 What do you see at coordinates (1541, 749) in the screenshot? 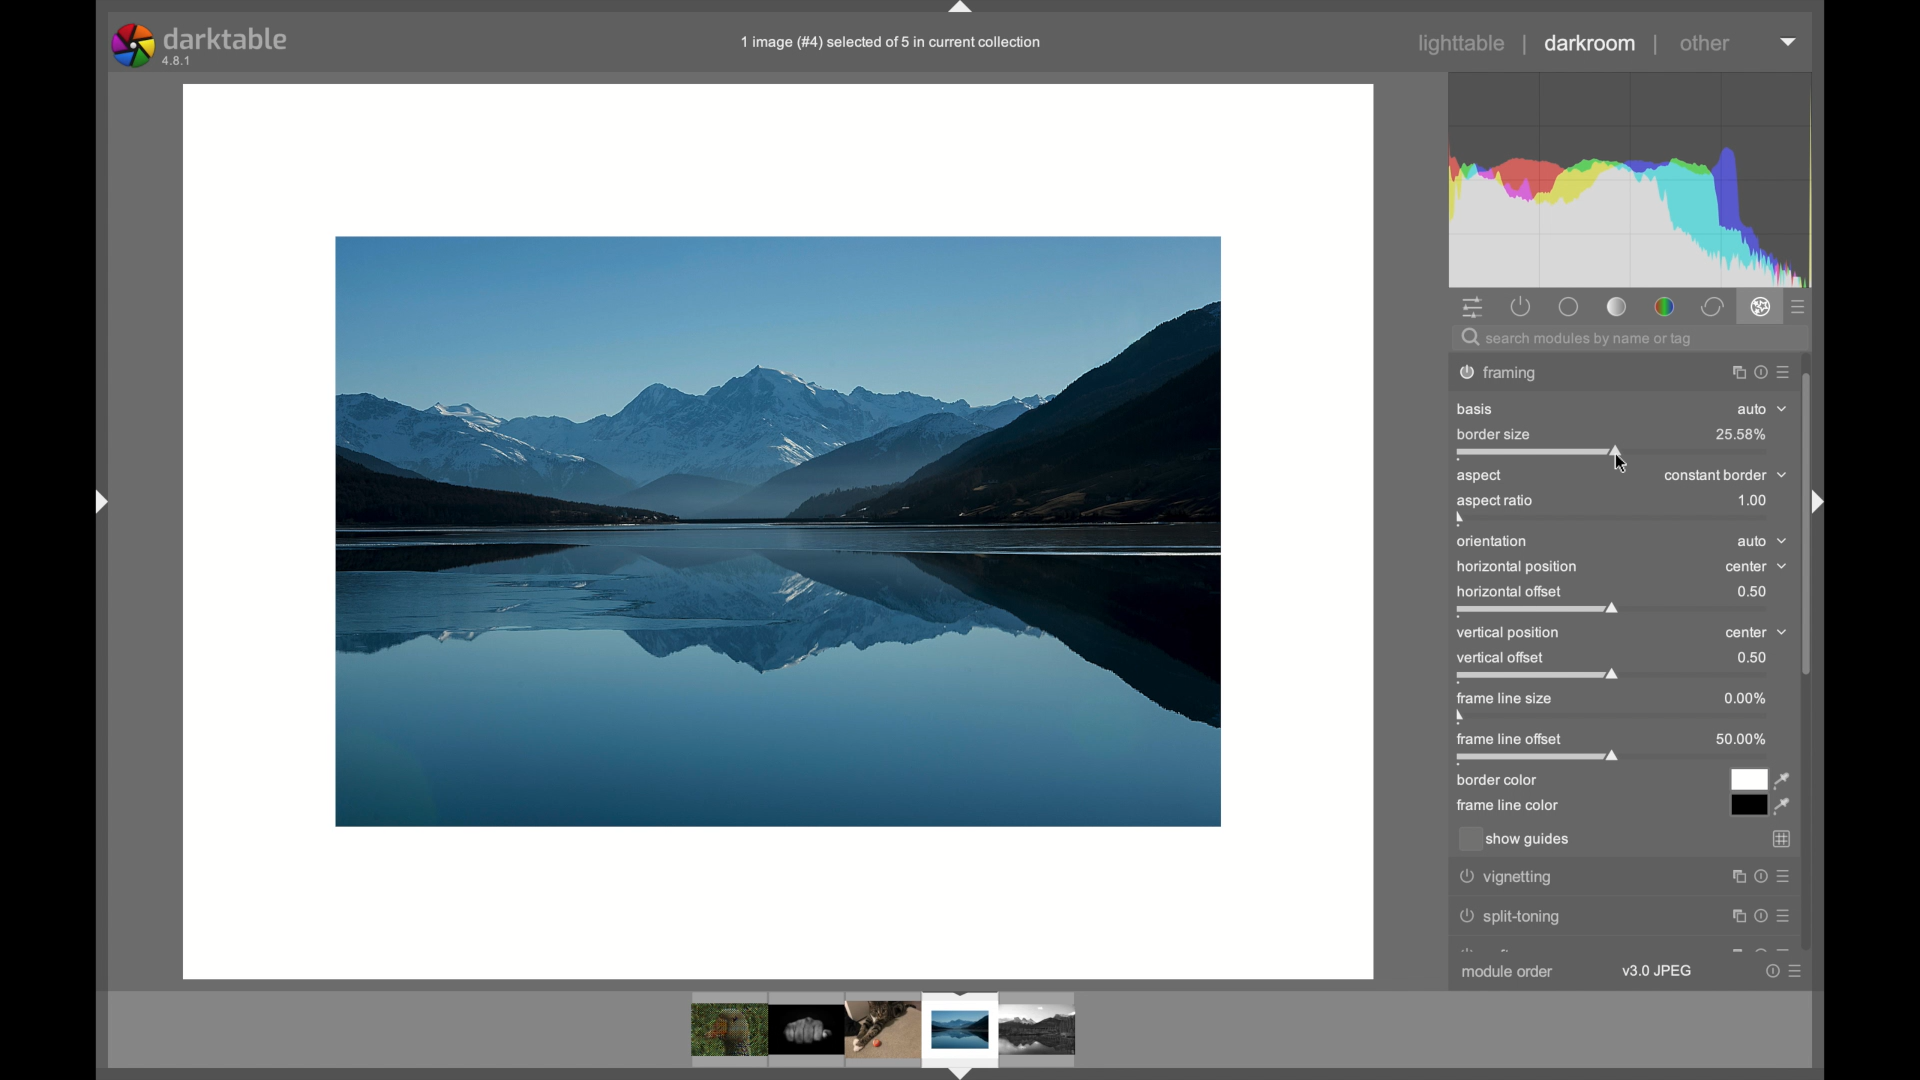
I see `frame line offset slider` at bounding box center [1541, 749].